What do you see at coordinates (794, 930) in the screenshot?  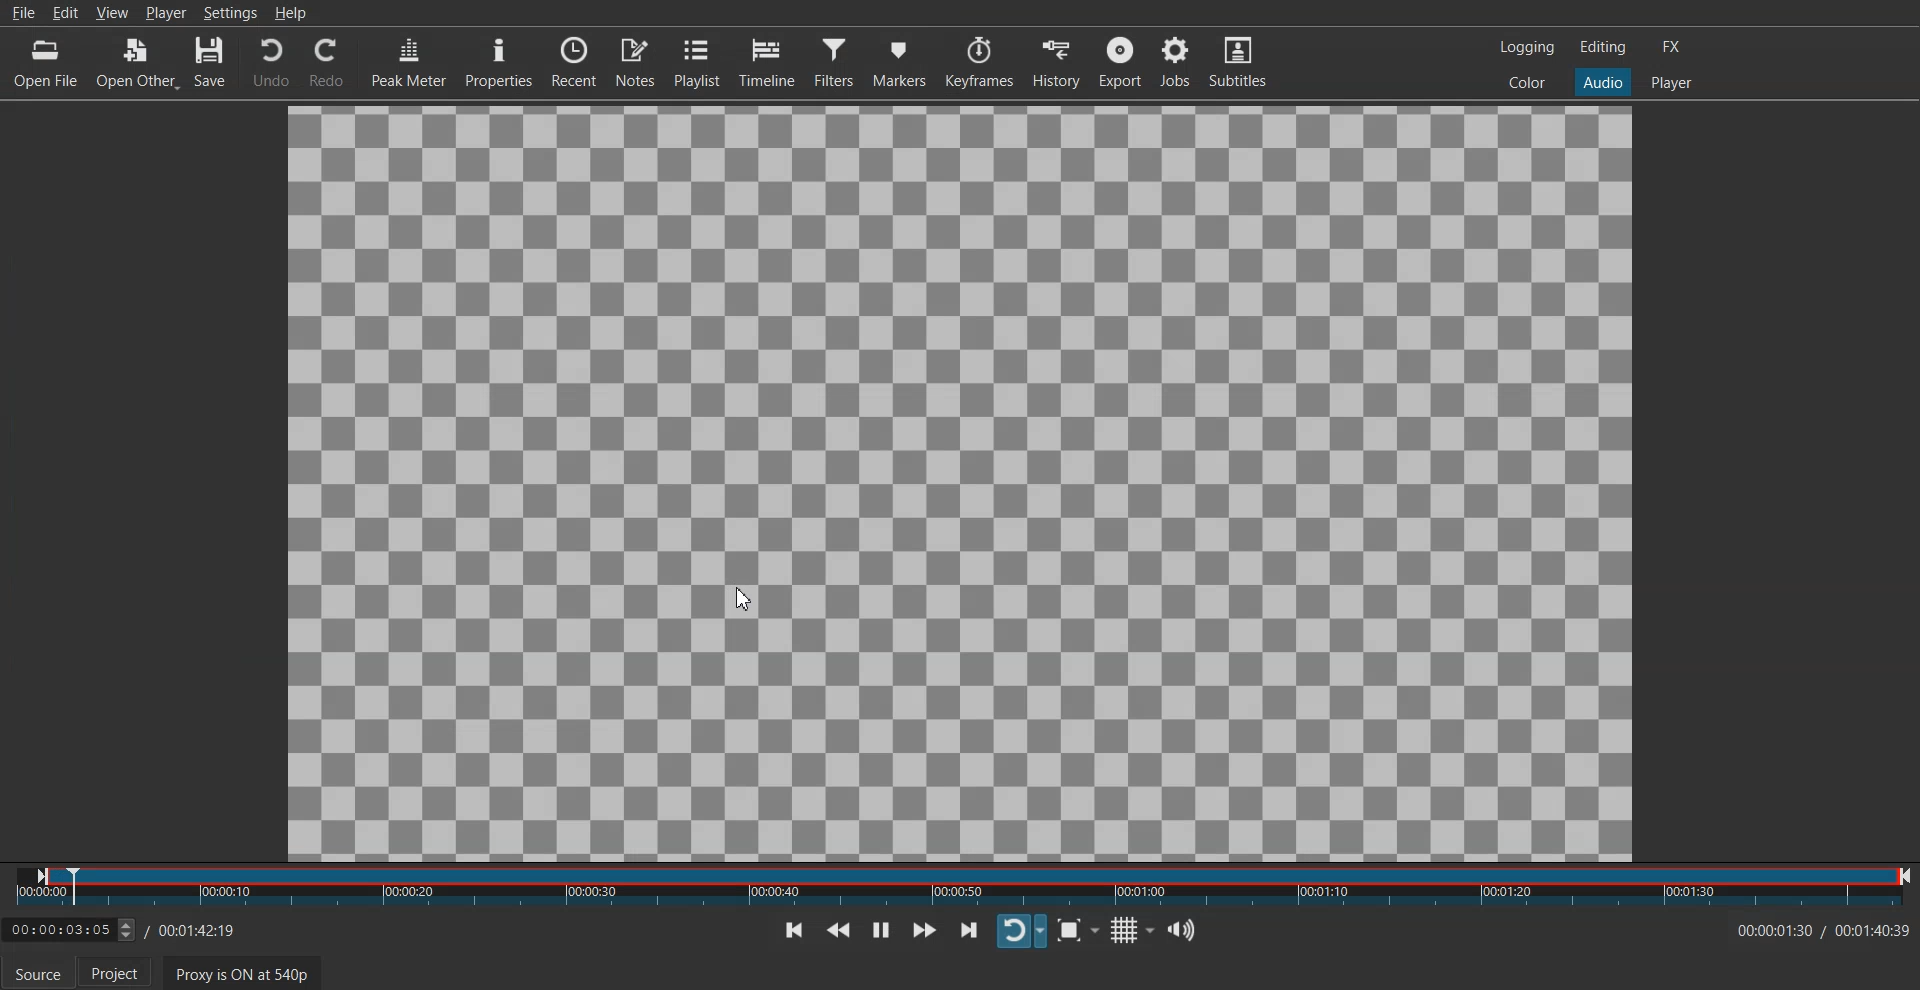 I see `Skip To previous point` at bounding box center [794, 930].